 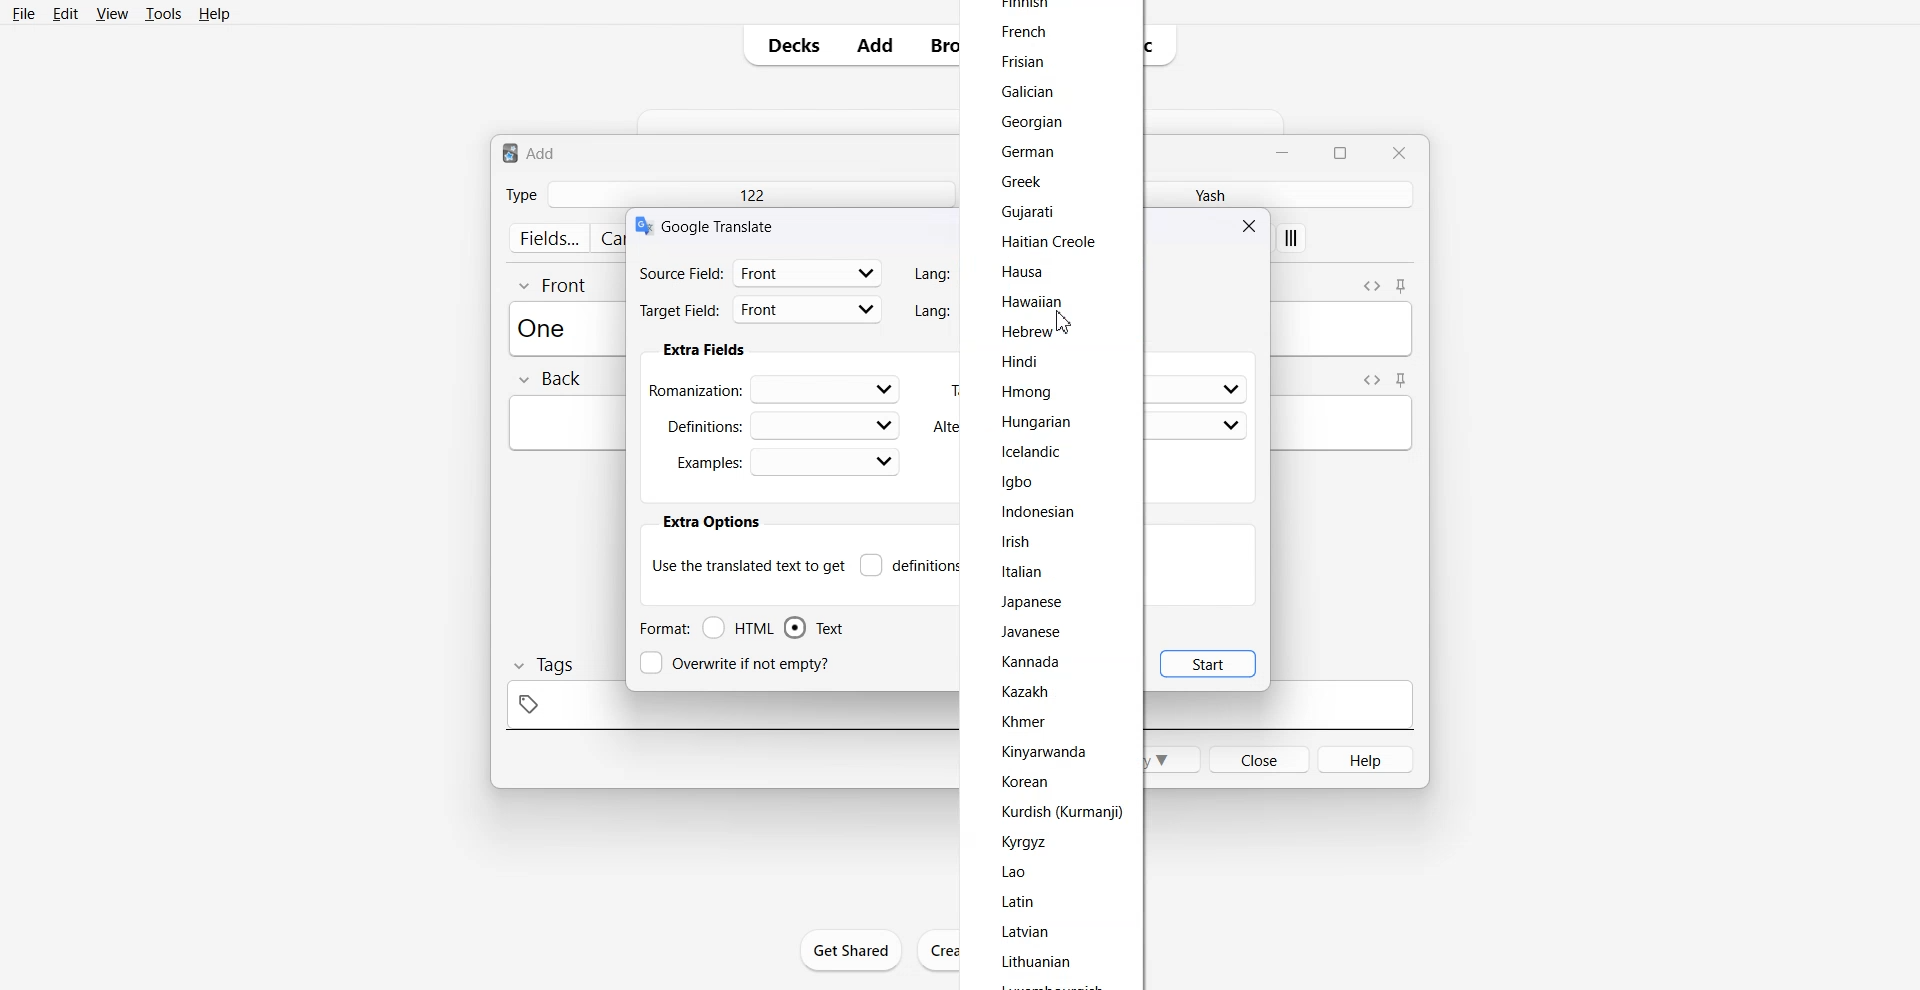 I want to click on extra options, so click(x=710, y=522).